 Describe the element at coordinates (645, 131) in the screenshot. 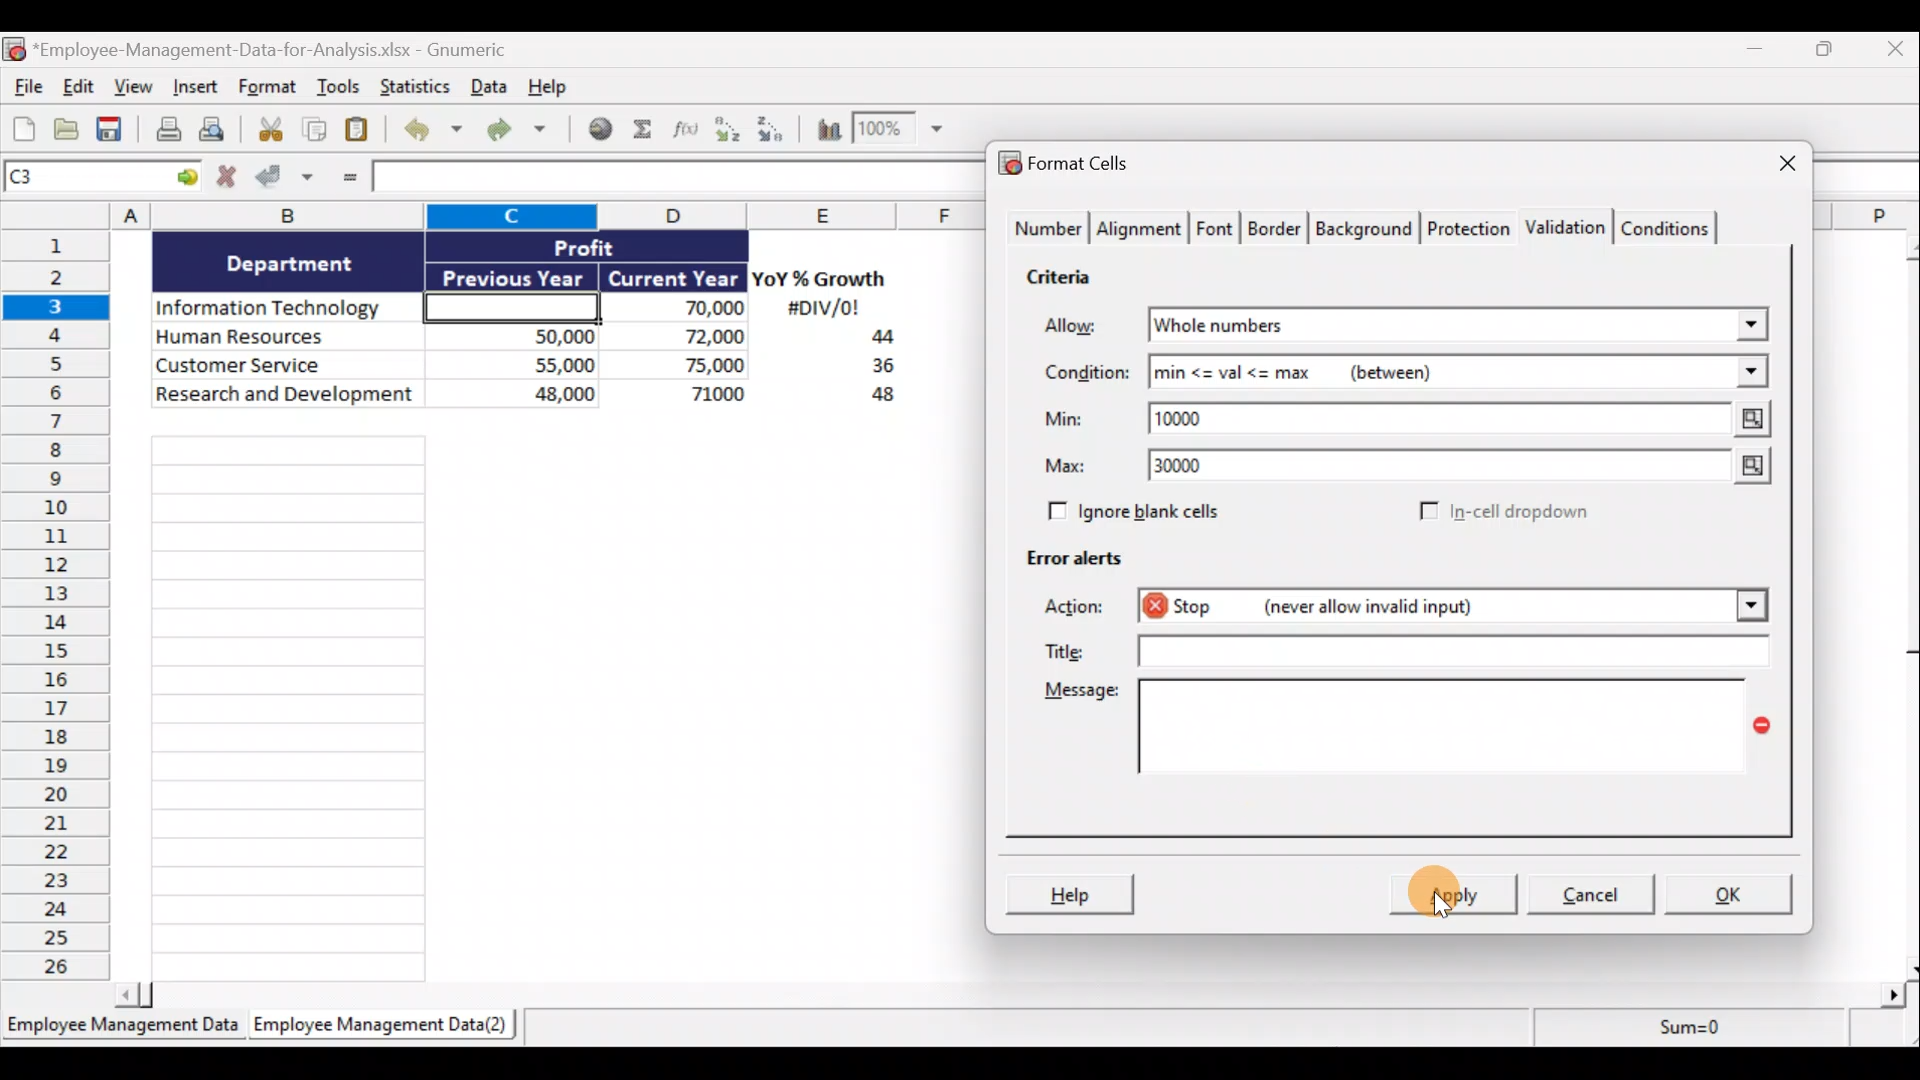

I see `Sum into the current cell` at that location.